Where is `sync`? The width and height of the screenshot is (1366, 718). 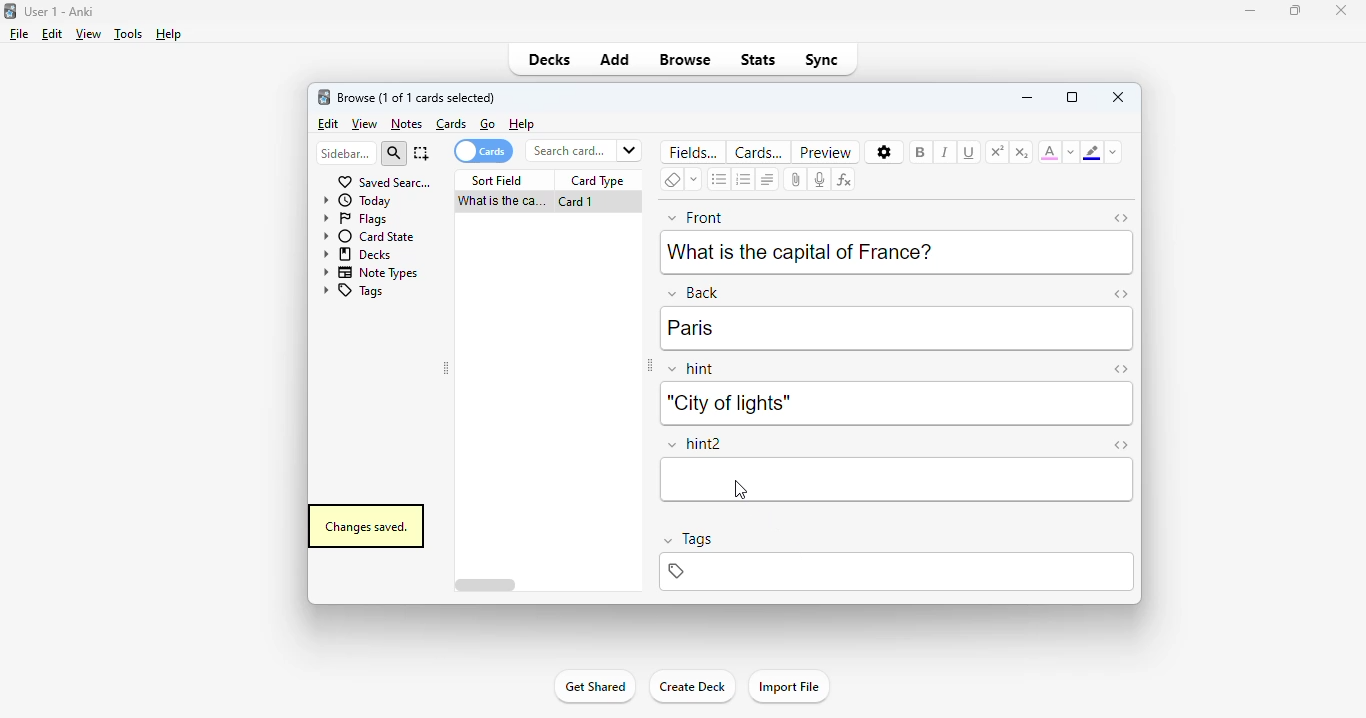 sync is located at coordinates (820, 58).